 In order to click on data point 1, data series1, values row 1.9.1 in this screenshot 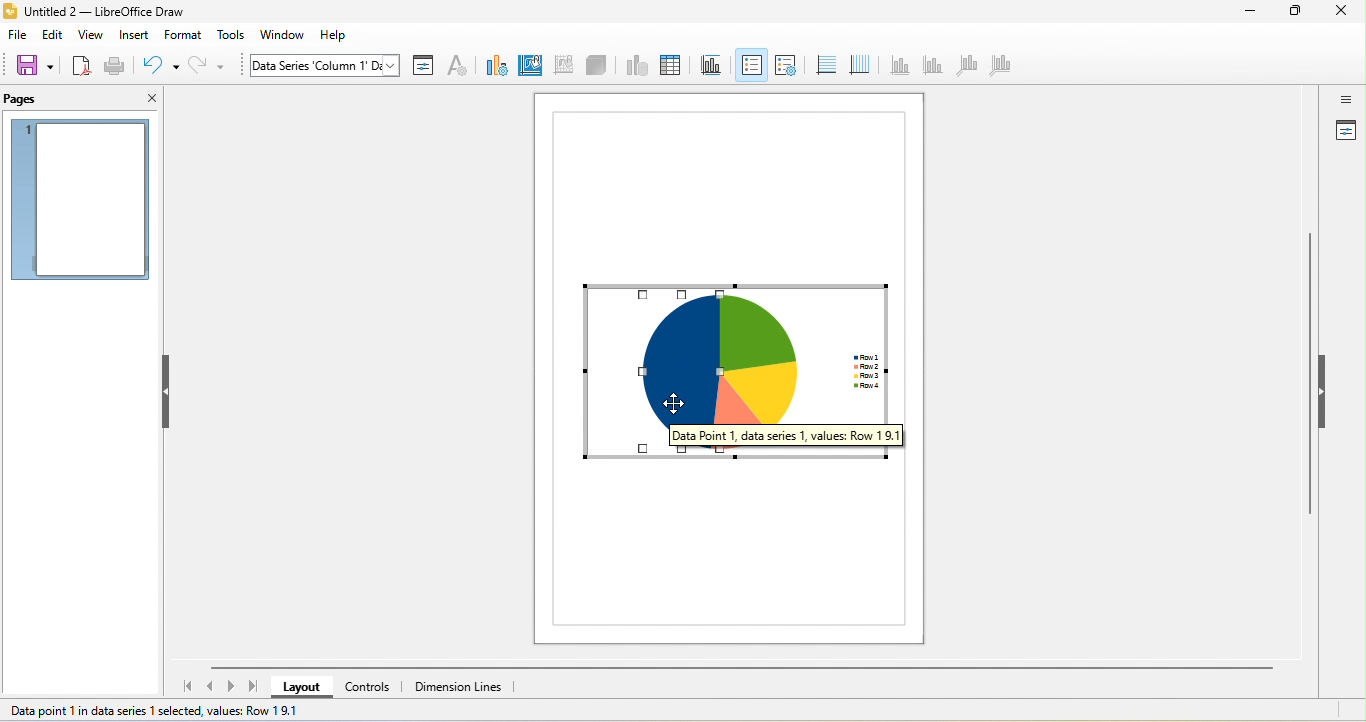, I will do `click(818, 435)`.